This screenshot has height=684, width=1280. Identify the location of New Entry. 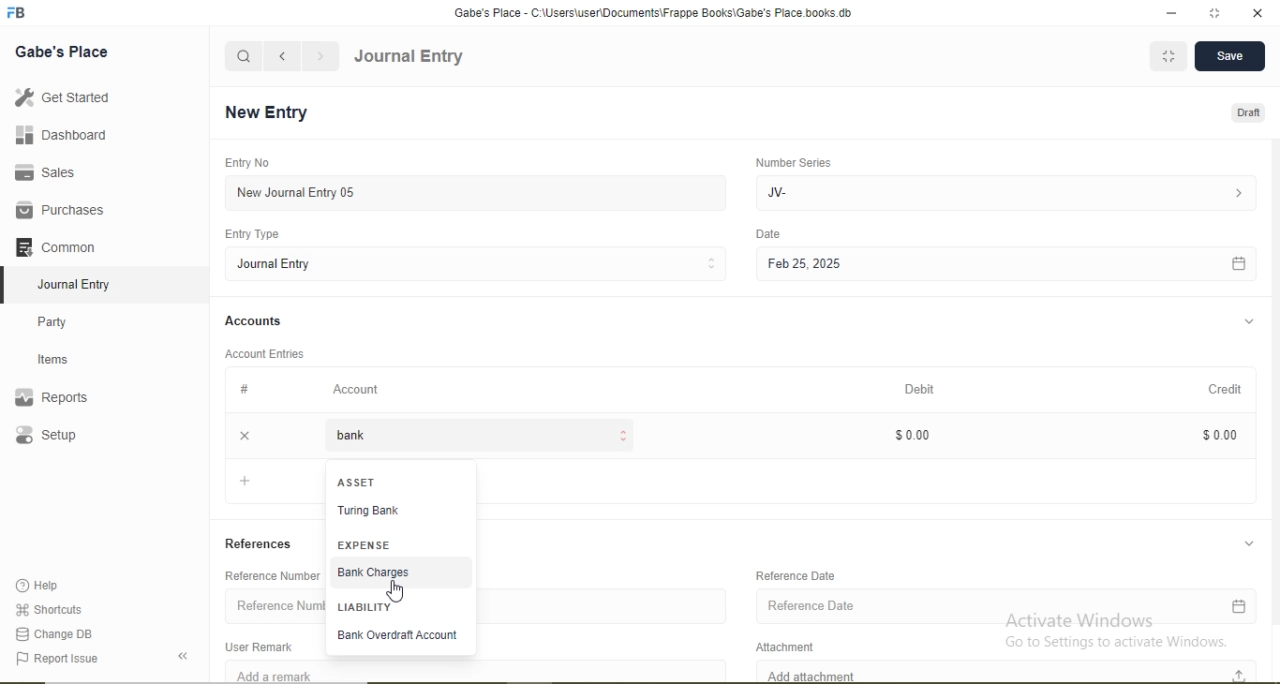
(272, 113).